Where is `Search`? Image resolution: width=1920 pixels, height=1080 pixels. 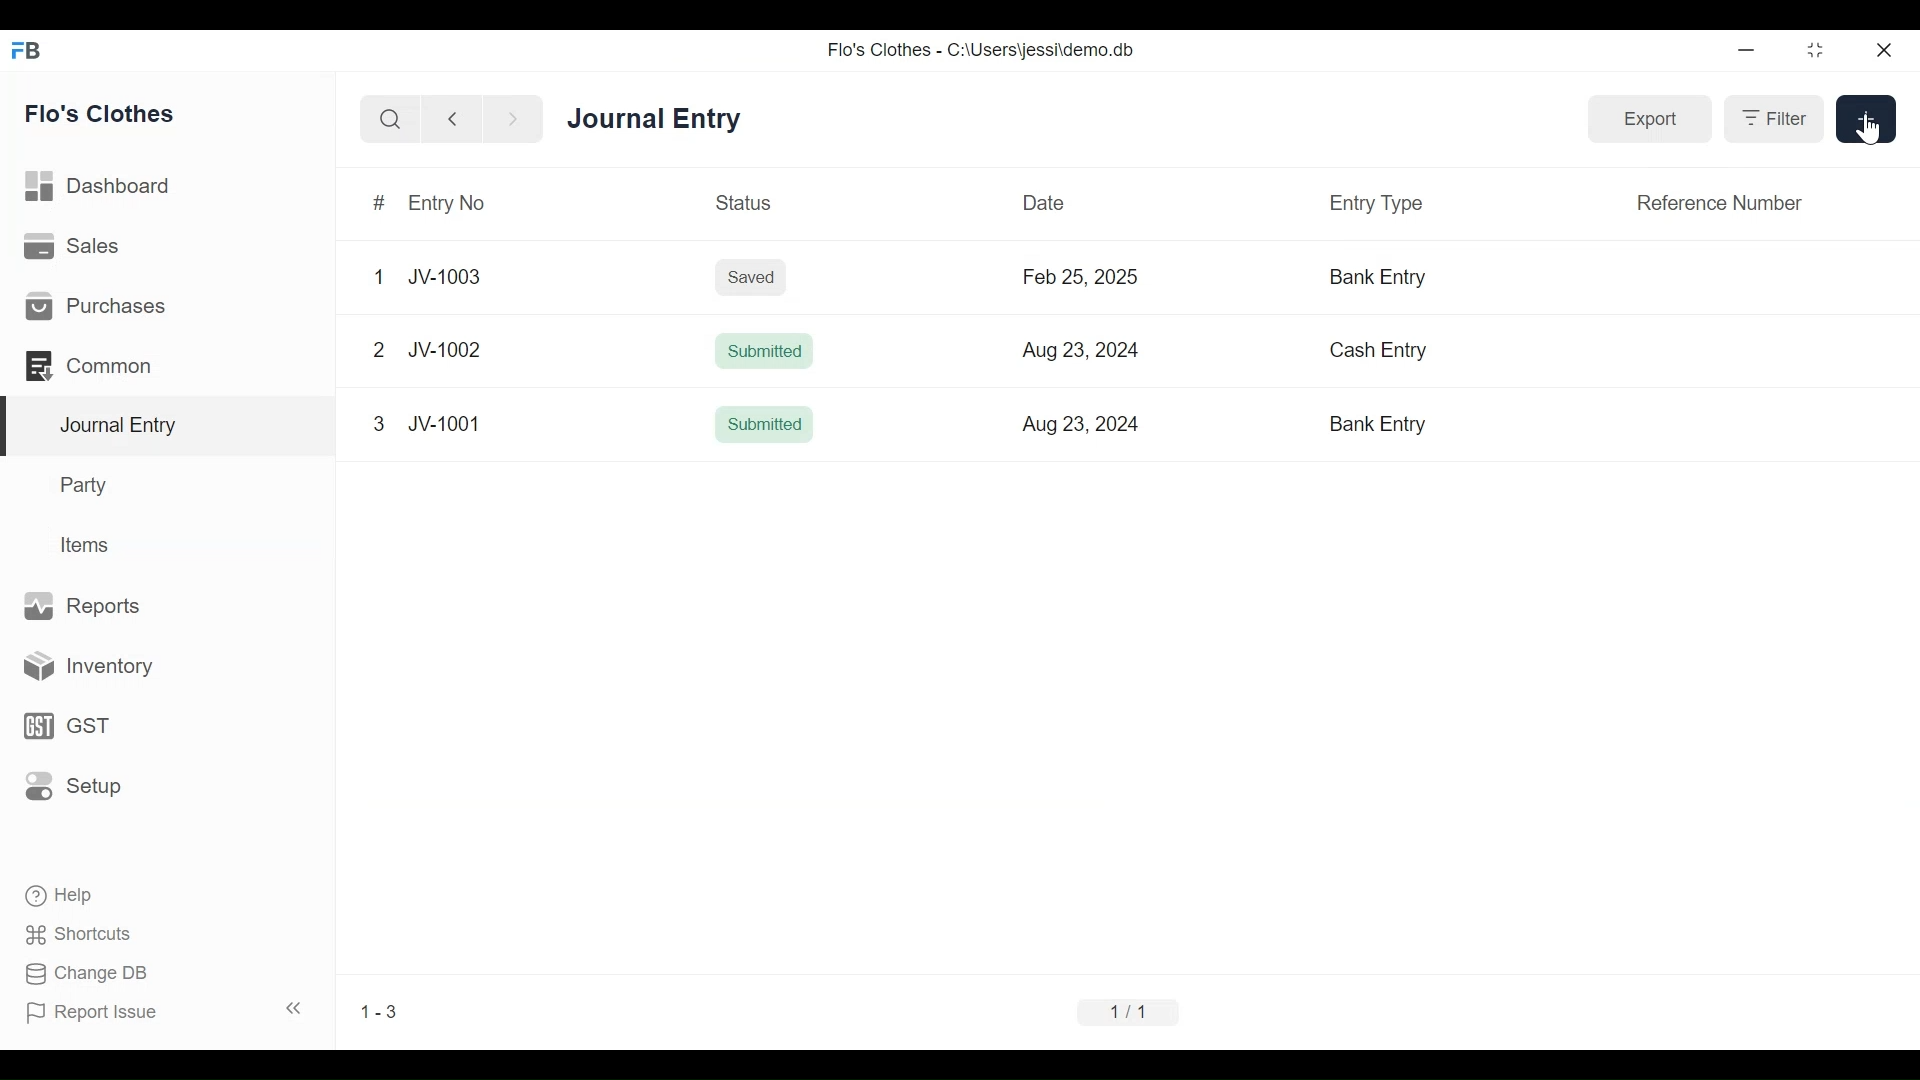 Search is located at coordinates (390, 121).